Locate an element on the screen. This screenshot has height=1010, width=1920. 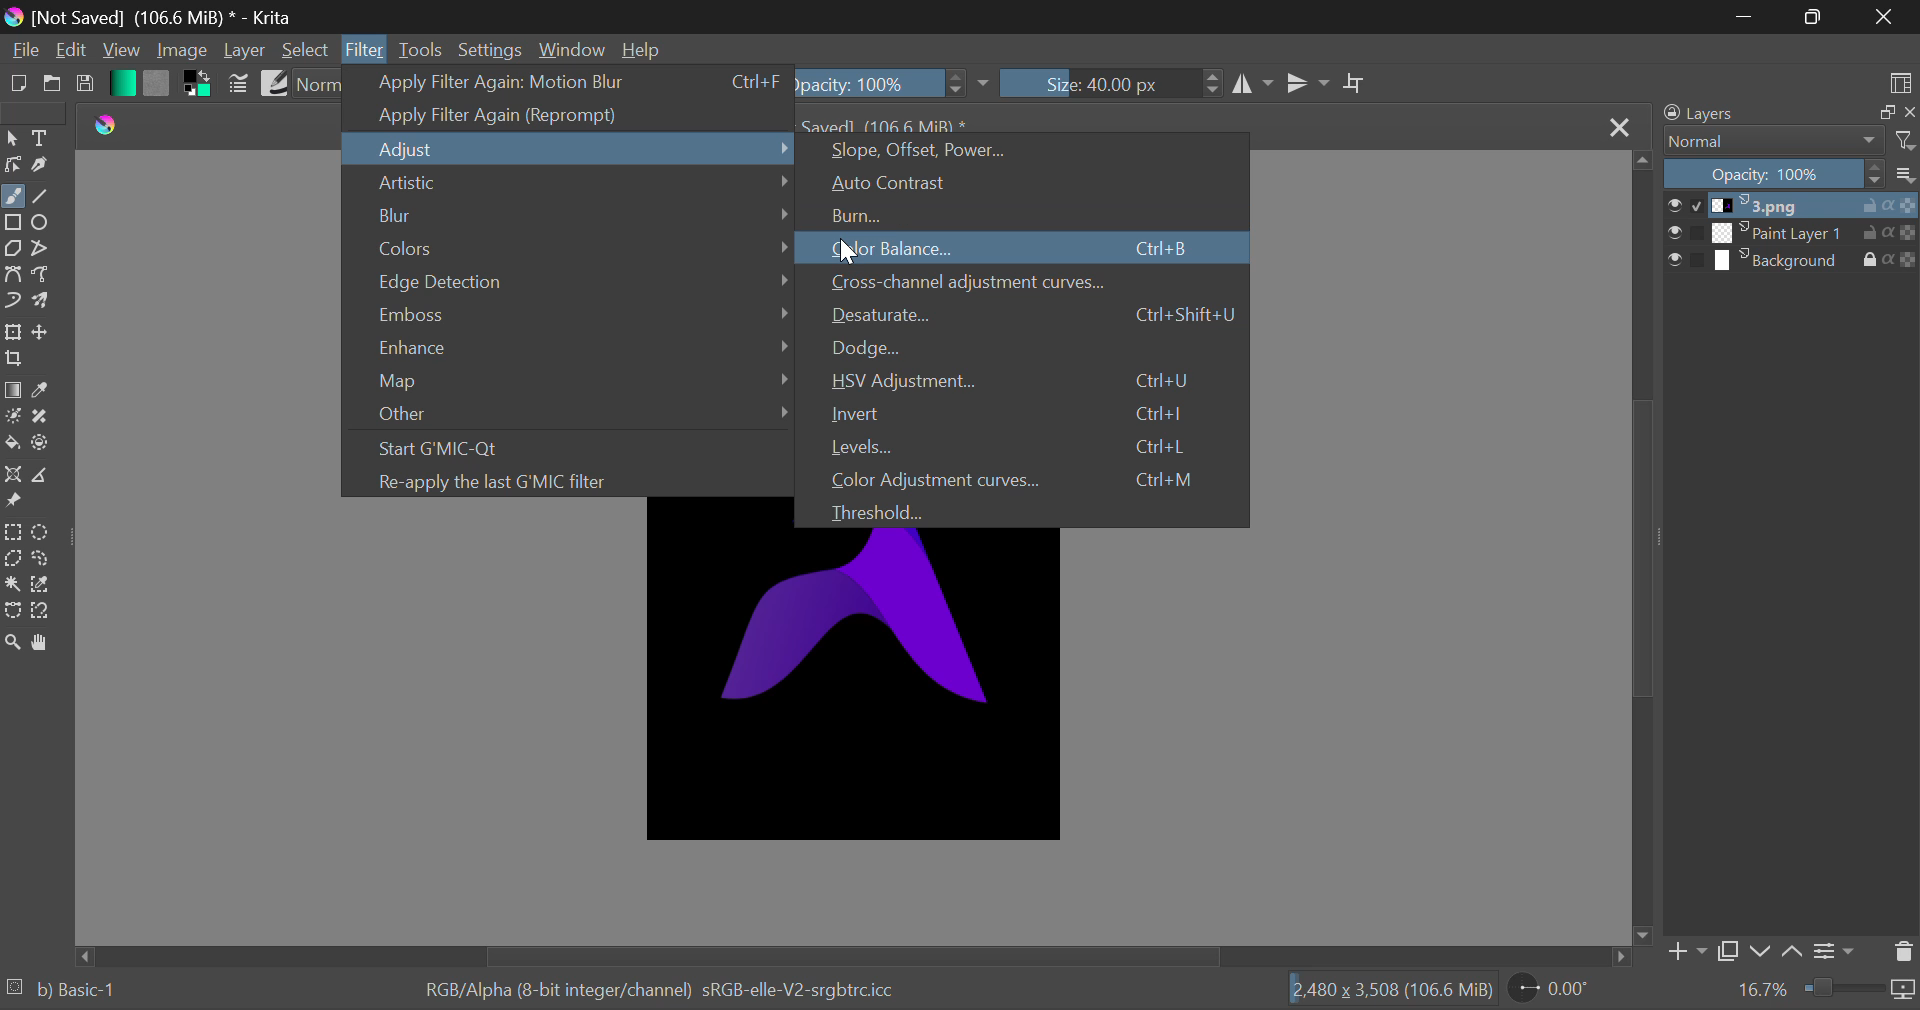
Rectangle is located at coordinates (16, 223).